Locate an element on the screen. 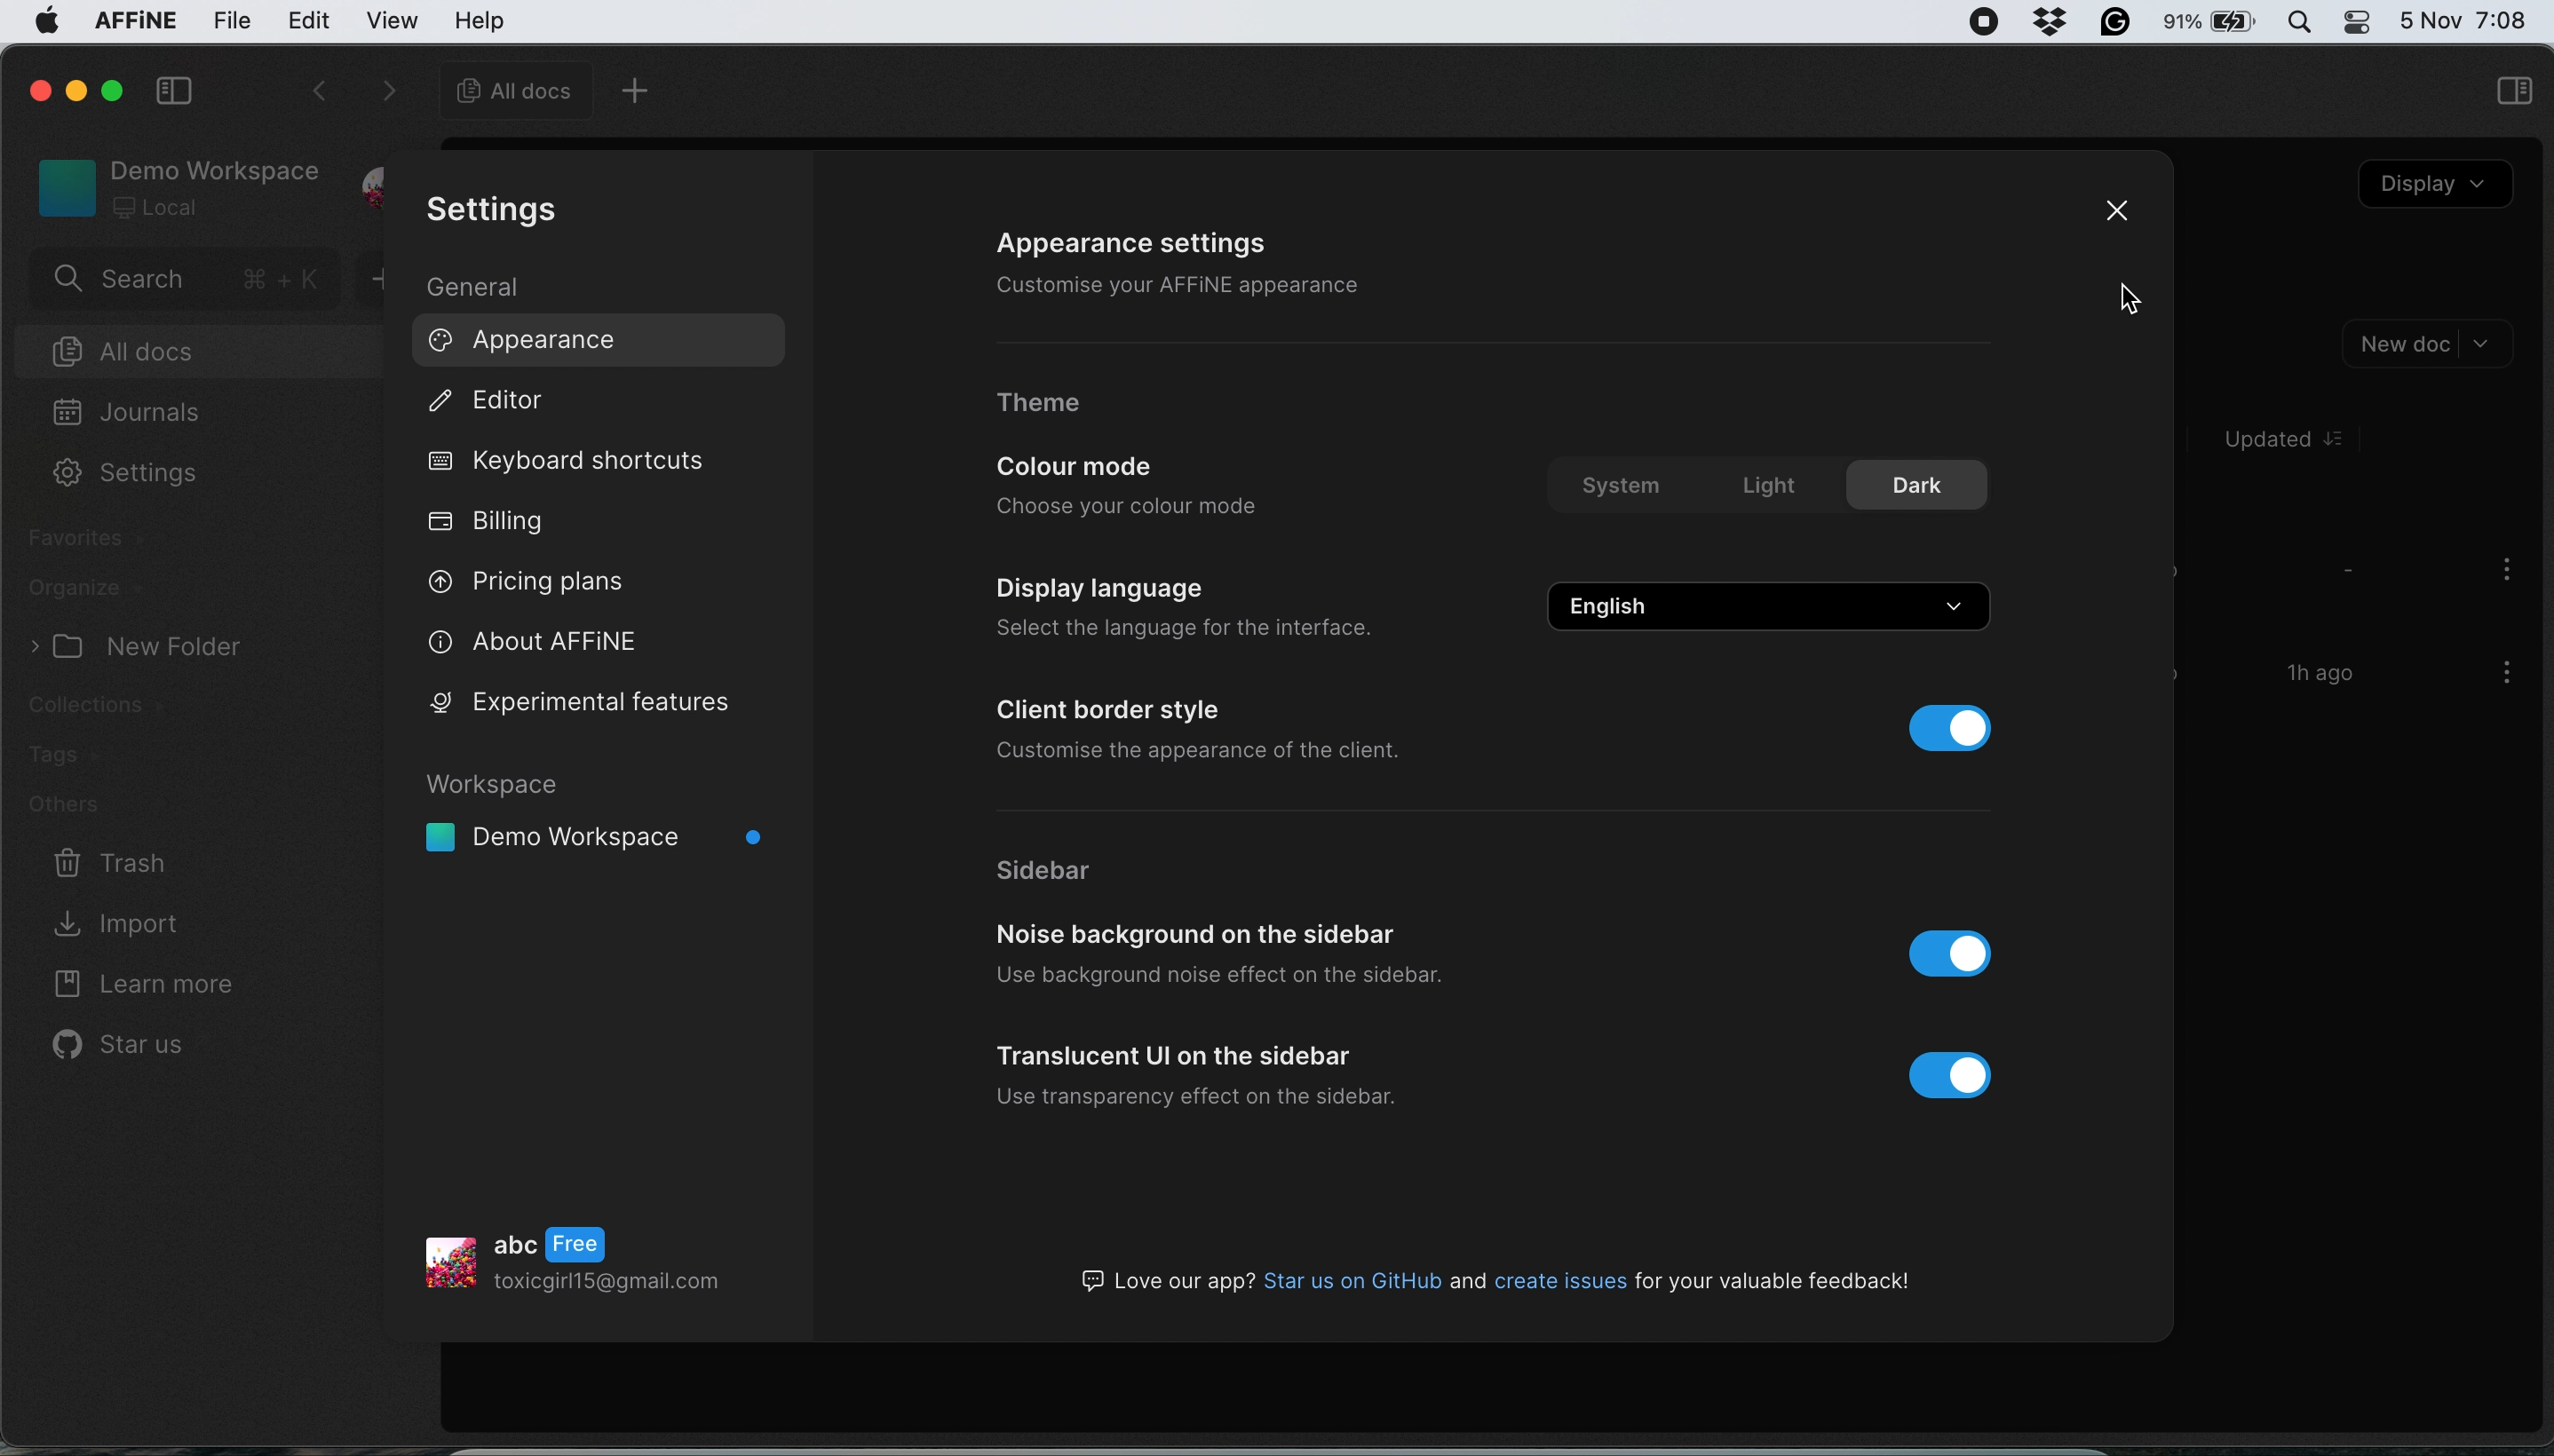  screen recorder is located at coordinates (1986, 22).